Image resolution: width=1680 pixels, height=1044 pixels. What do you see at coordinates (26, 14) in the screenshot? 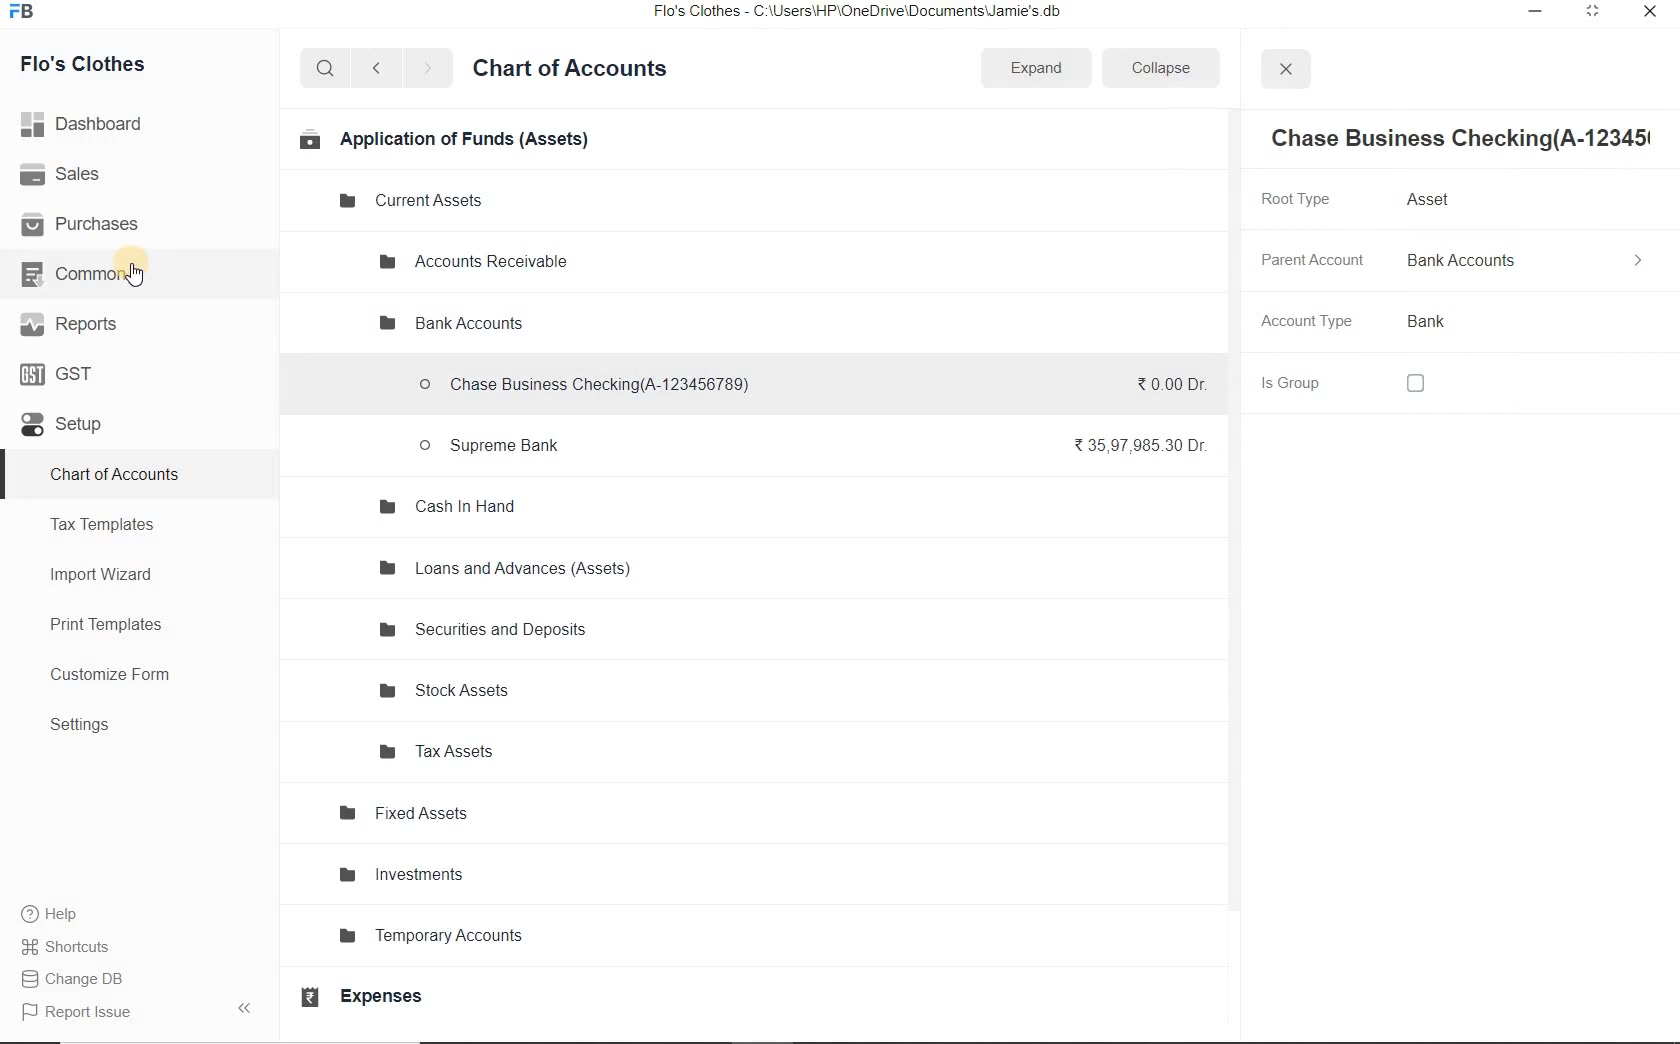
I see `Frappe Books logo` at bounding box center [26, 14].